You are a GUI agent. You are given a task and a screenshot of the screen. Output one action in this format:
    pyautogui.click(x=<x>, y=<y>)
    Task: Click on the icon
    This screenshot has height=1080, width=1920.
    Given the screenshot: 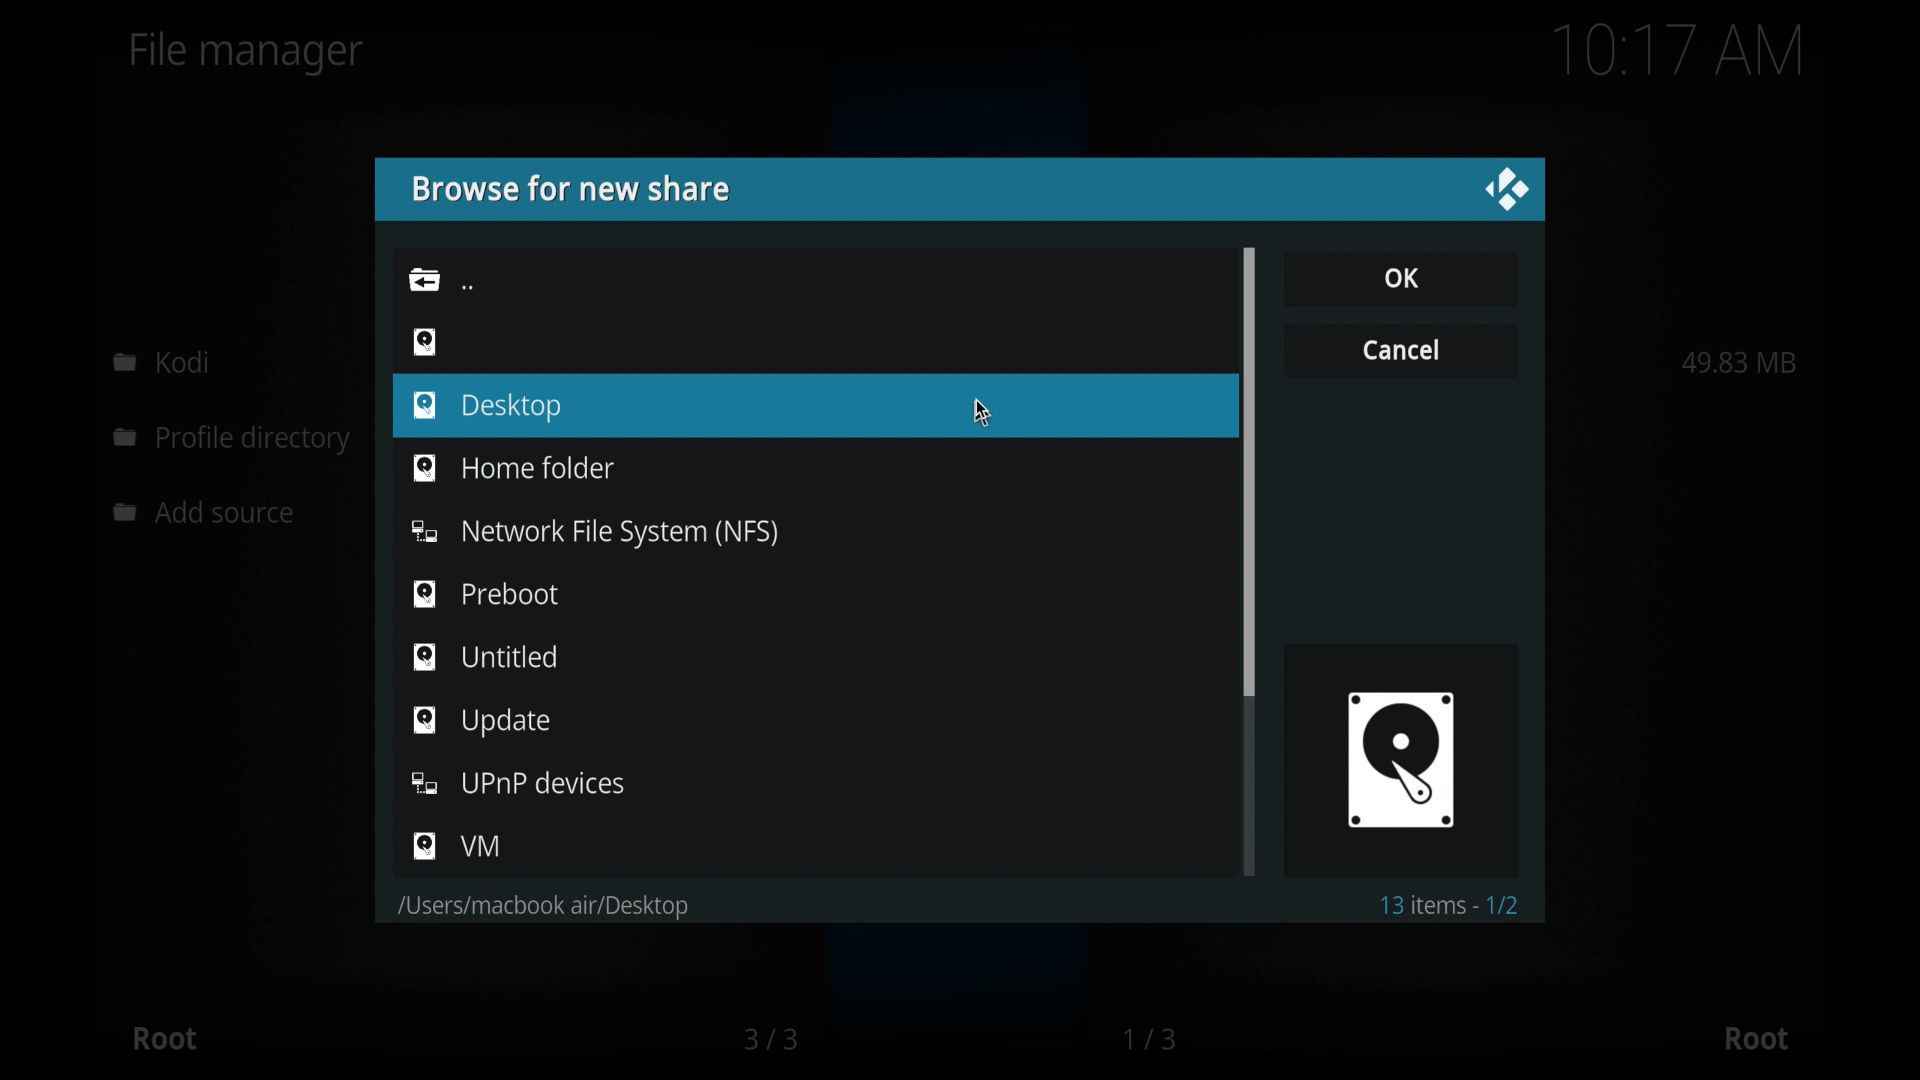 What is the action you would take?
    pyautogui.click(x=425, y=340)
    